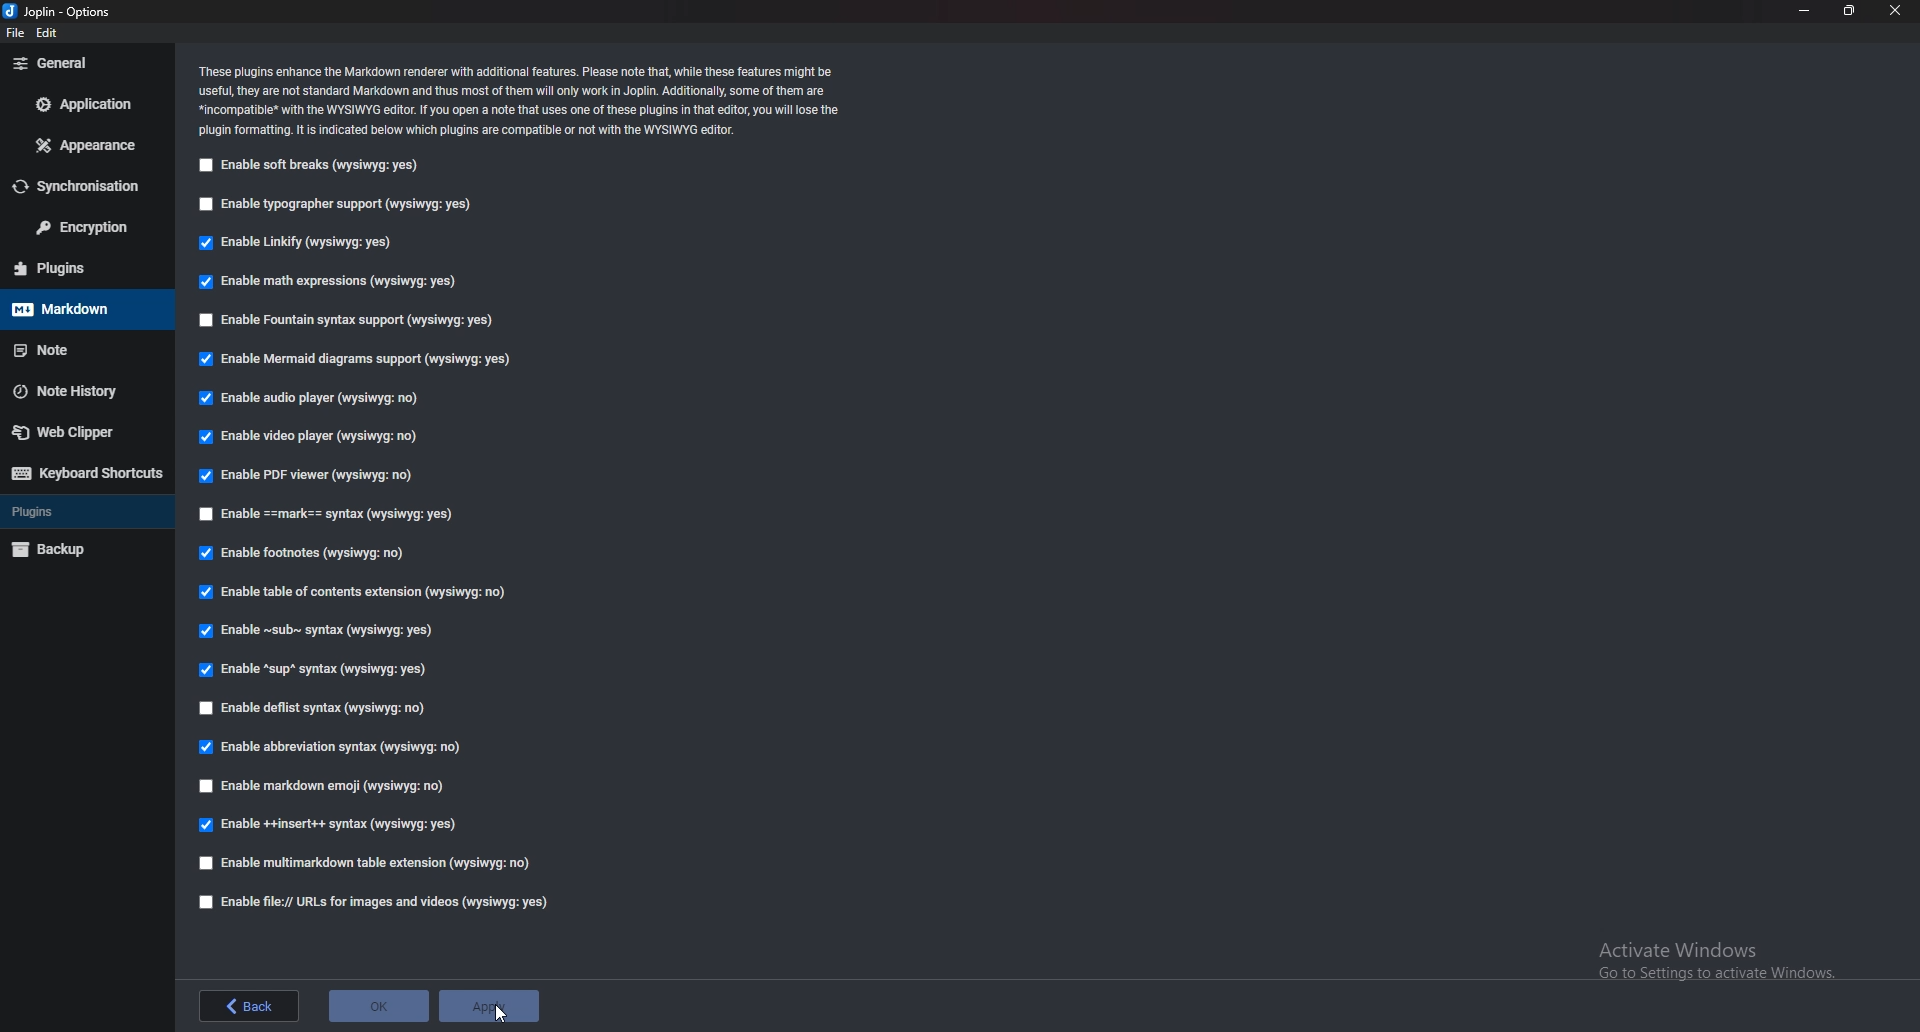 This screenshot has width=1920, height=1032. I want to click on note, so click(80, 349).